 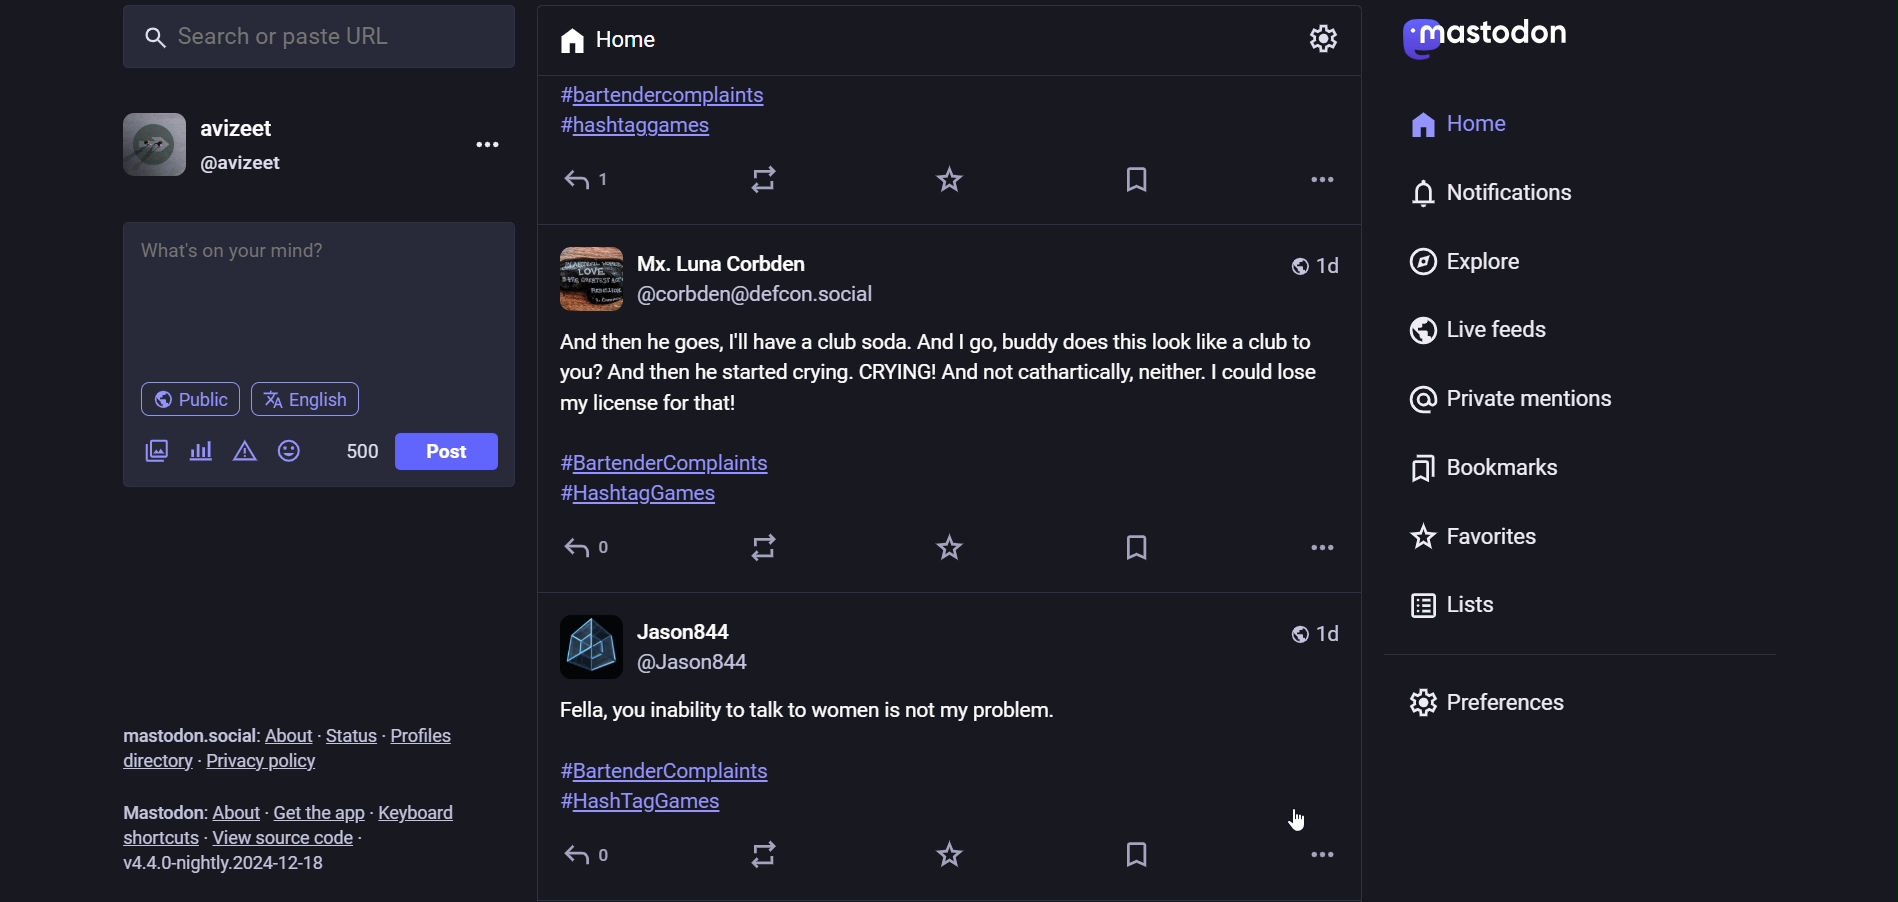 I want to click on more, so click(x=1316, y=547).